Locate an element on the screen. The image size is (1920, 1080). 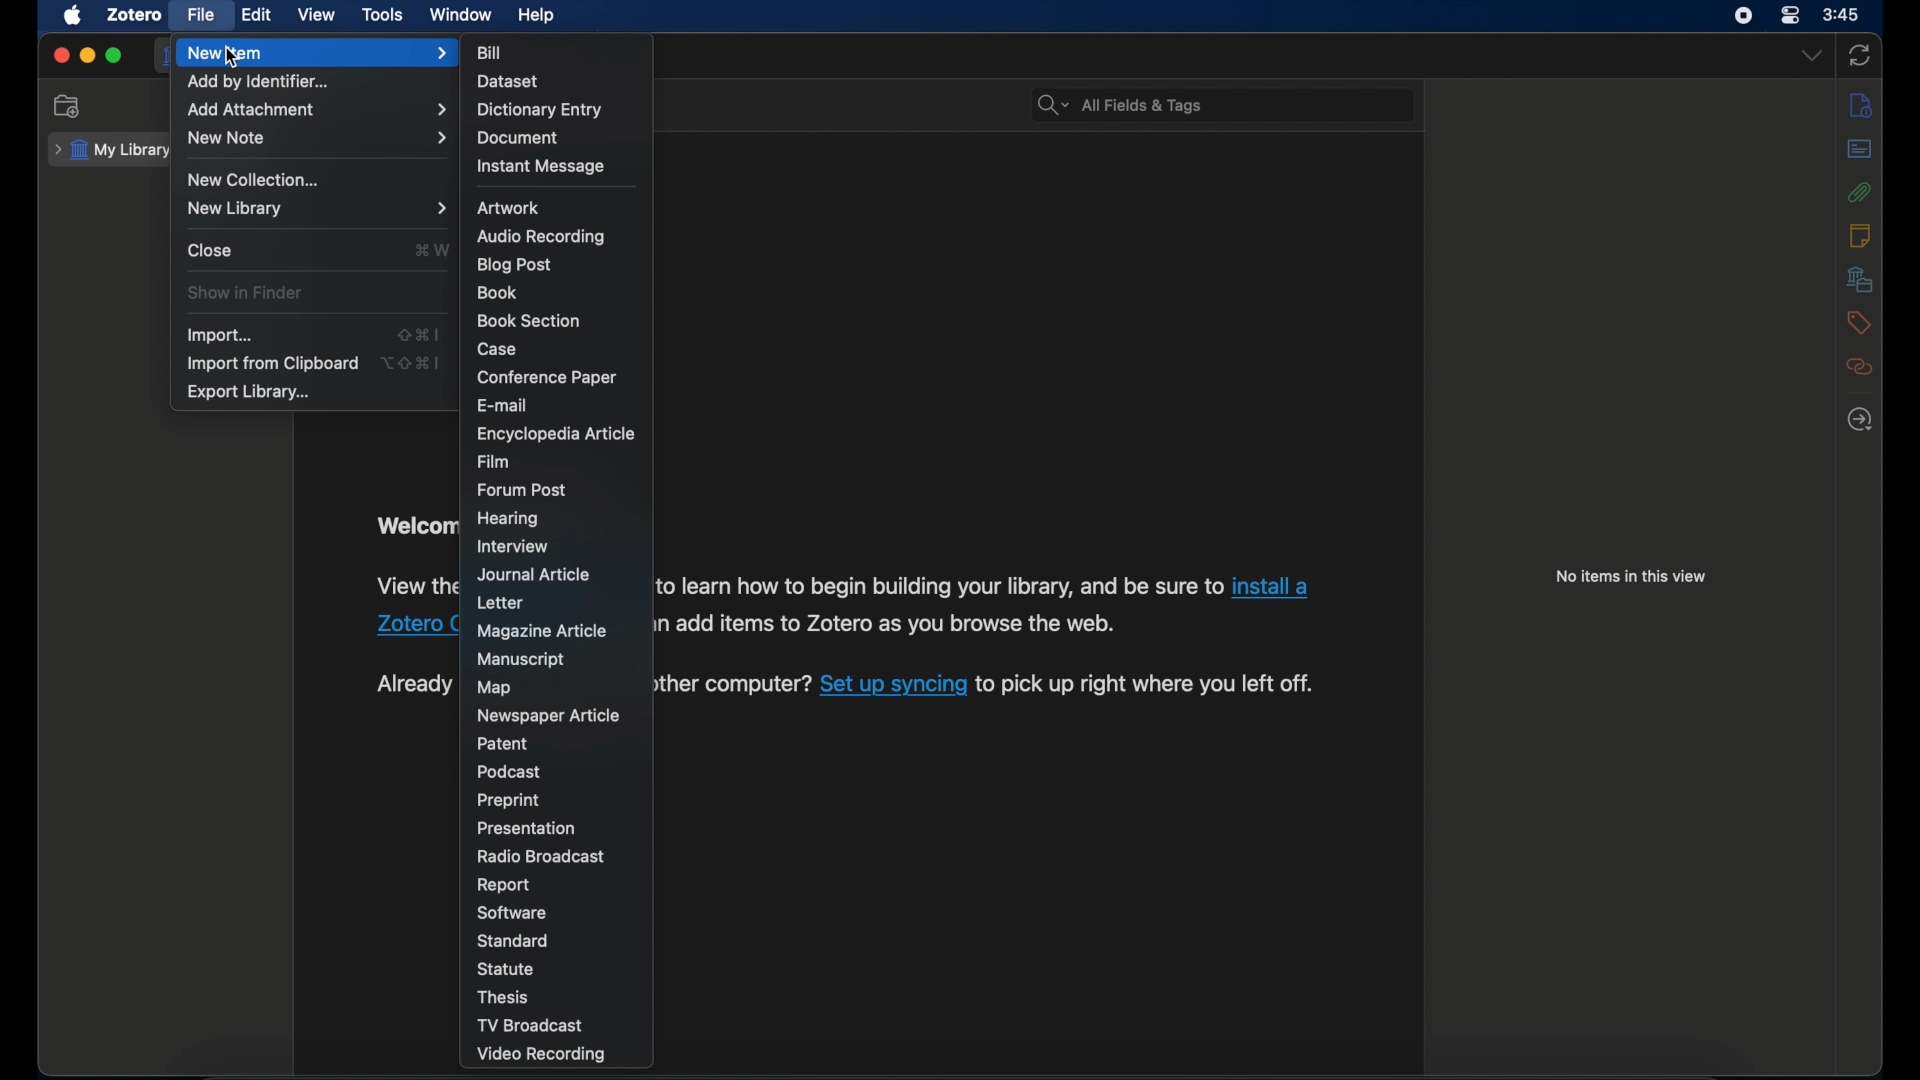
dropdown is located at coordinates (1810, 56).